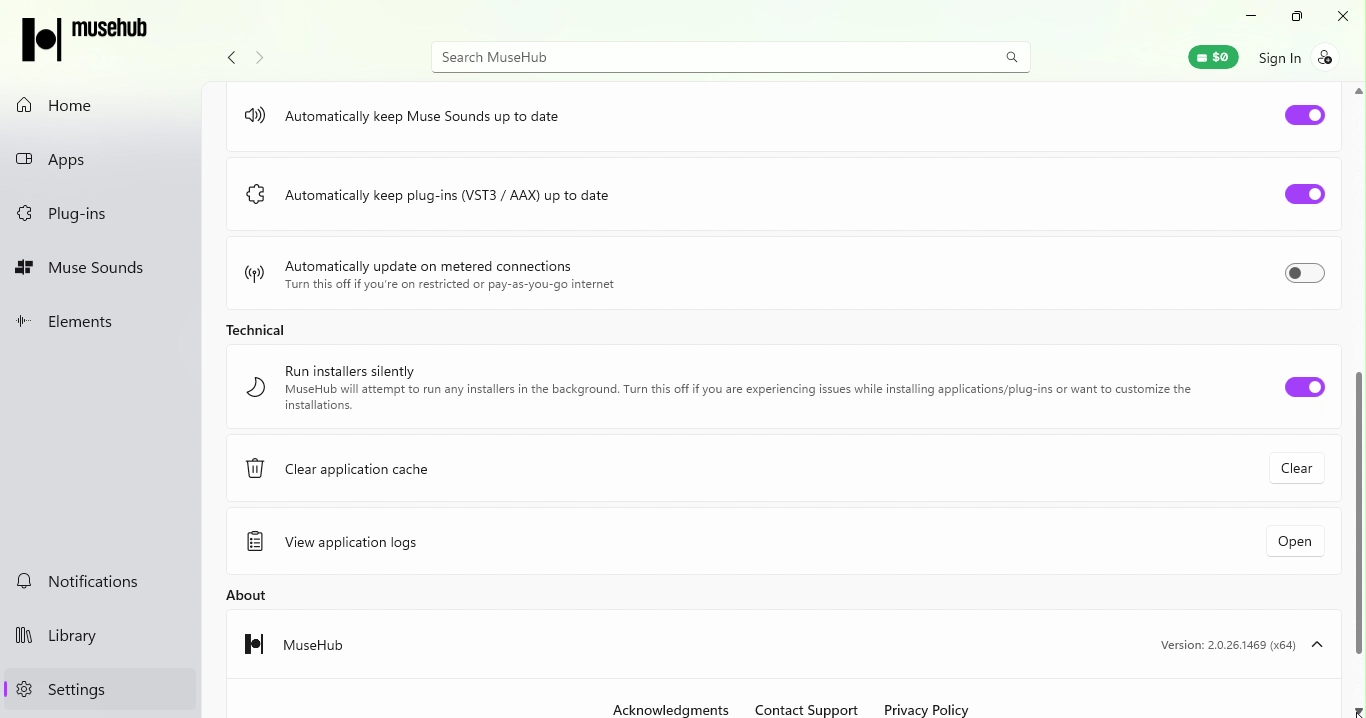  Describe the element at coordinates (1347, 15) in the screenshot. I see `Close` at that location.